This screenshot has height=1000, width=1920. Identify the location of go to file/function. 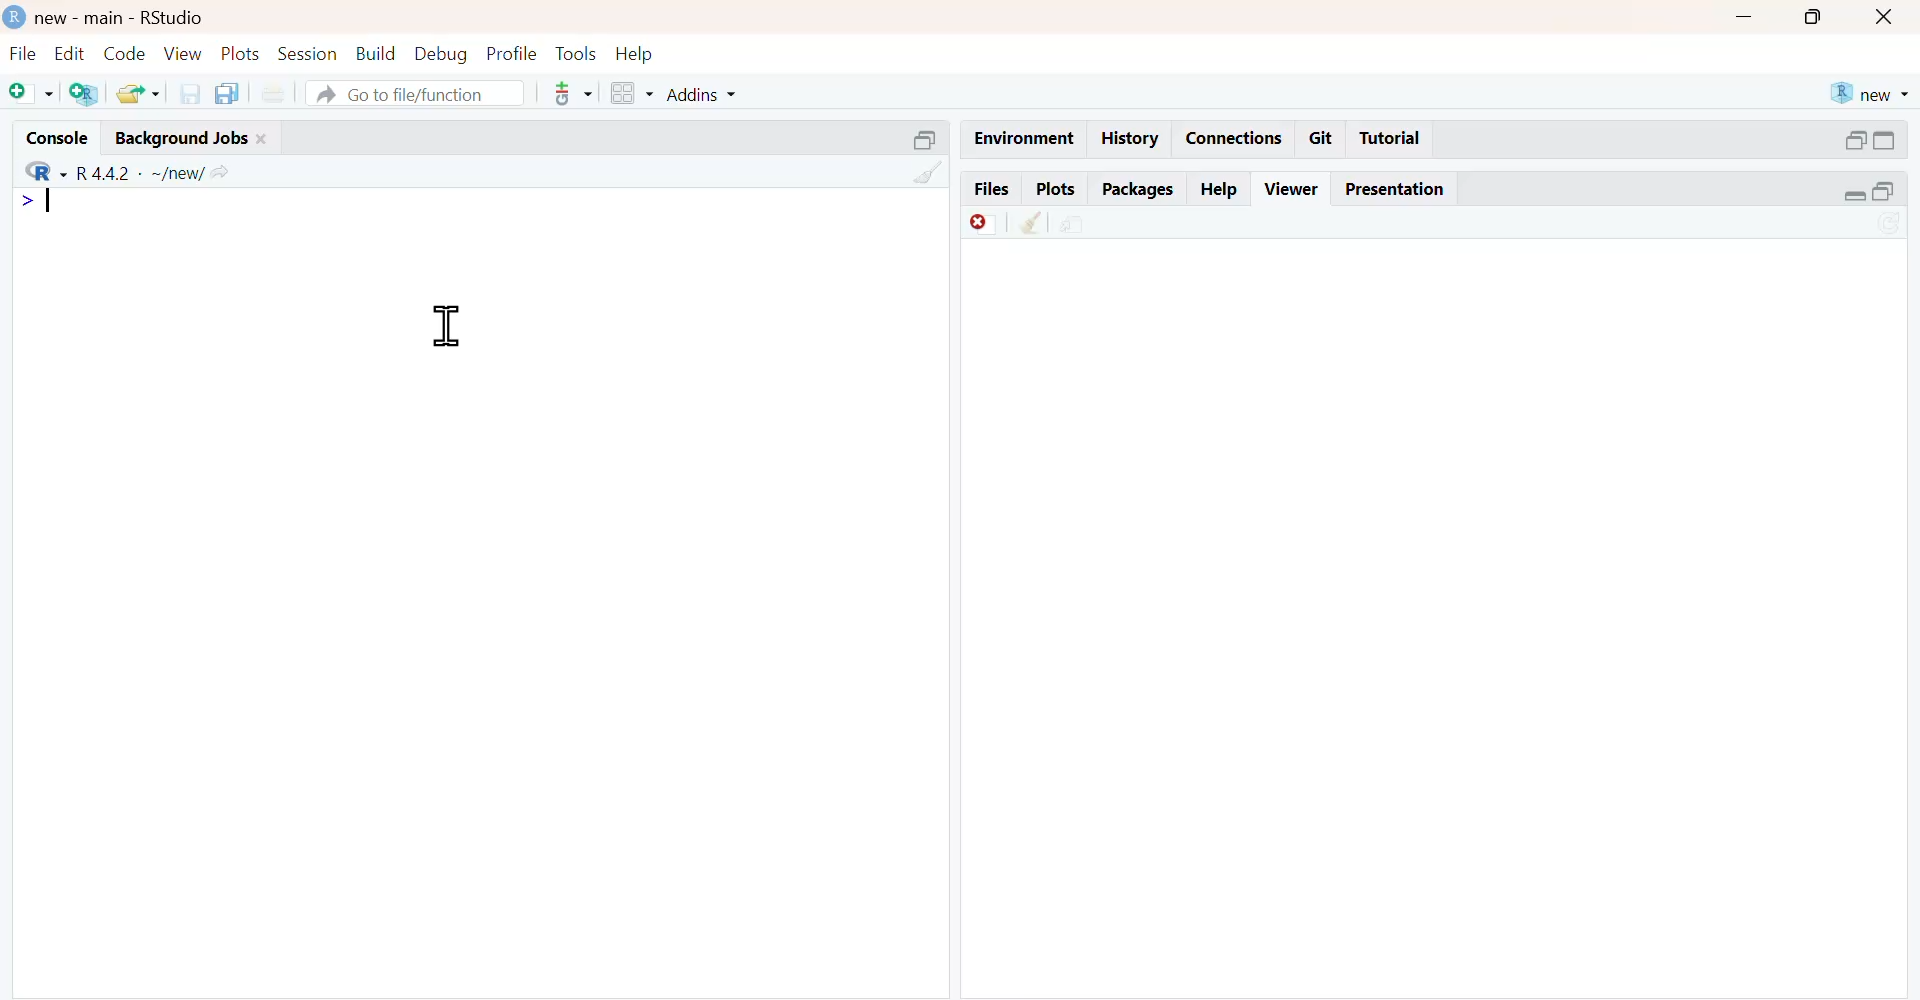
(416, 92).